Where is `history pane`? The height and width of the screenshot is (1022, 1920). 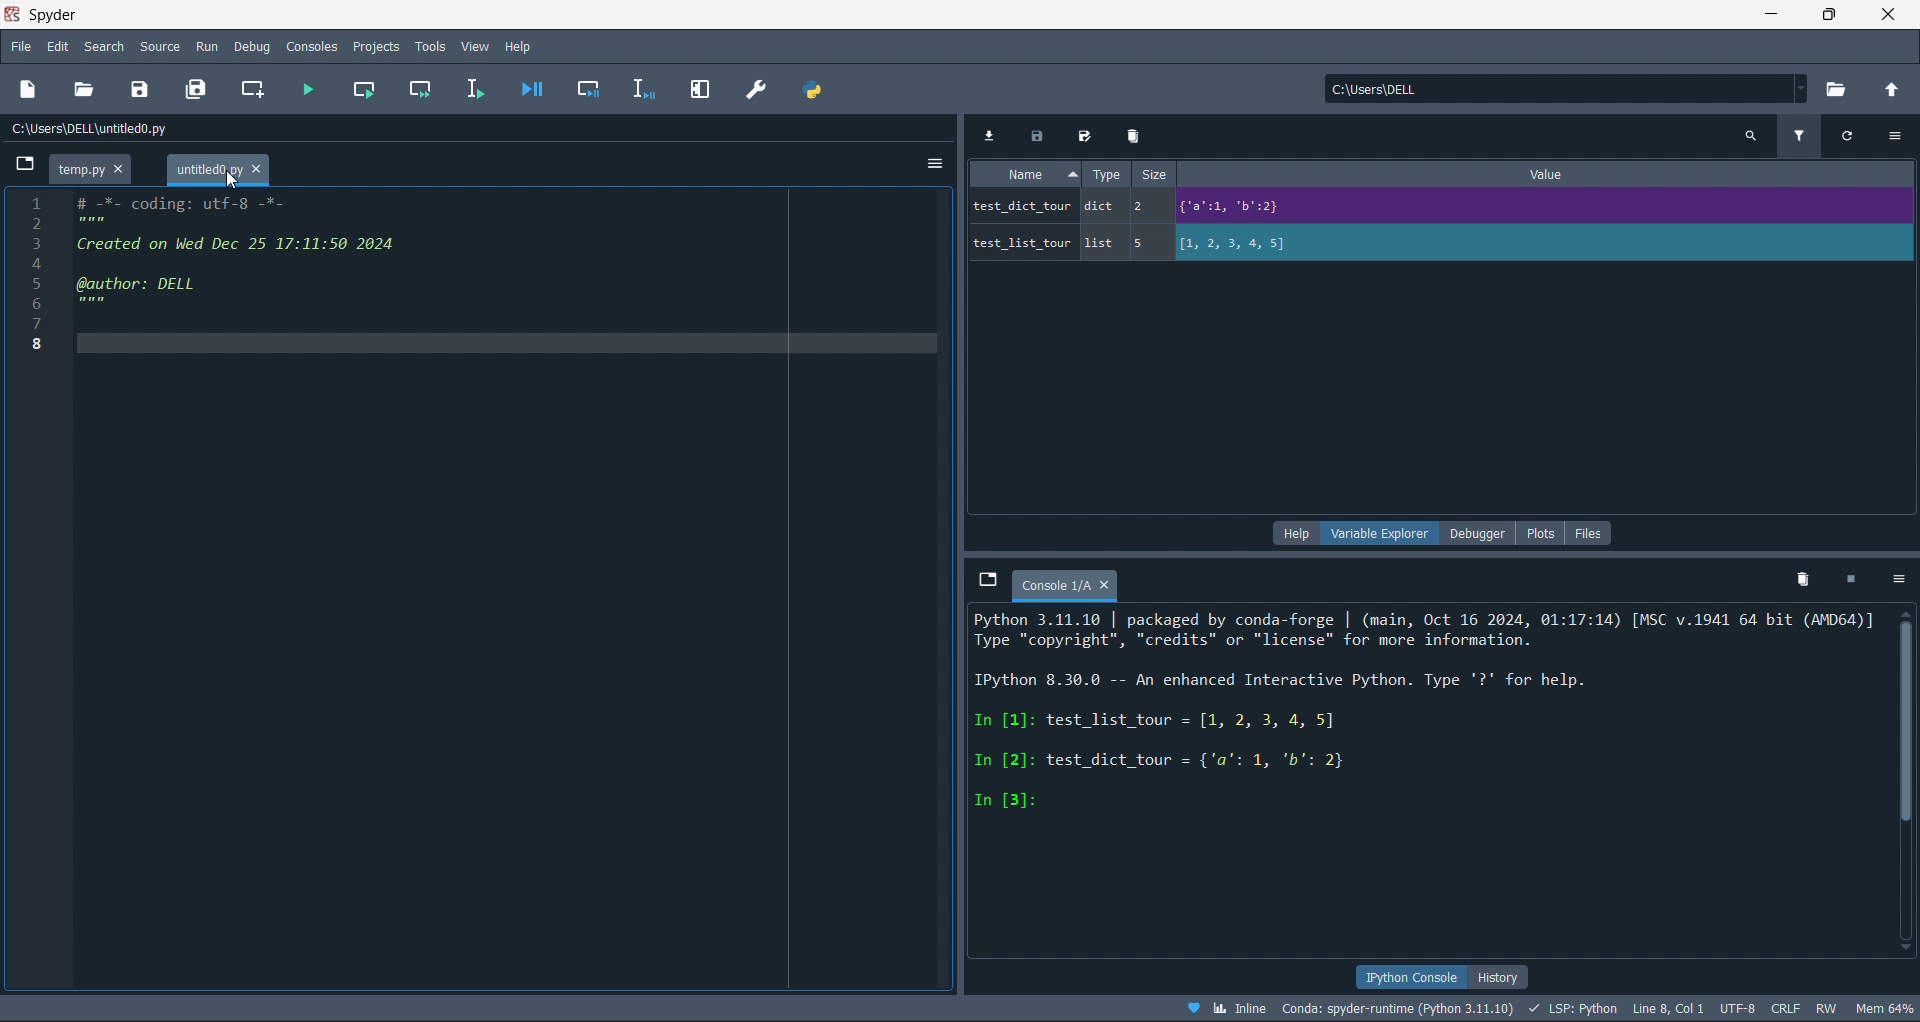 history pane is located at coordinates (1492, 975).